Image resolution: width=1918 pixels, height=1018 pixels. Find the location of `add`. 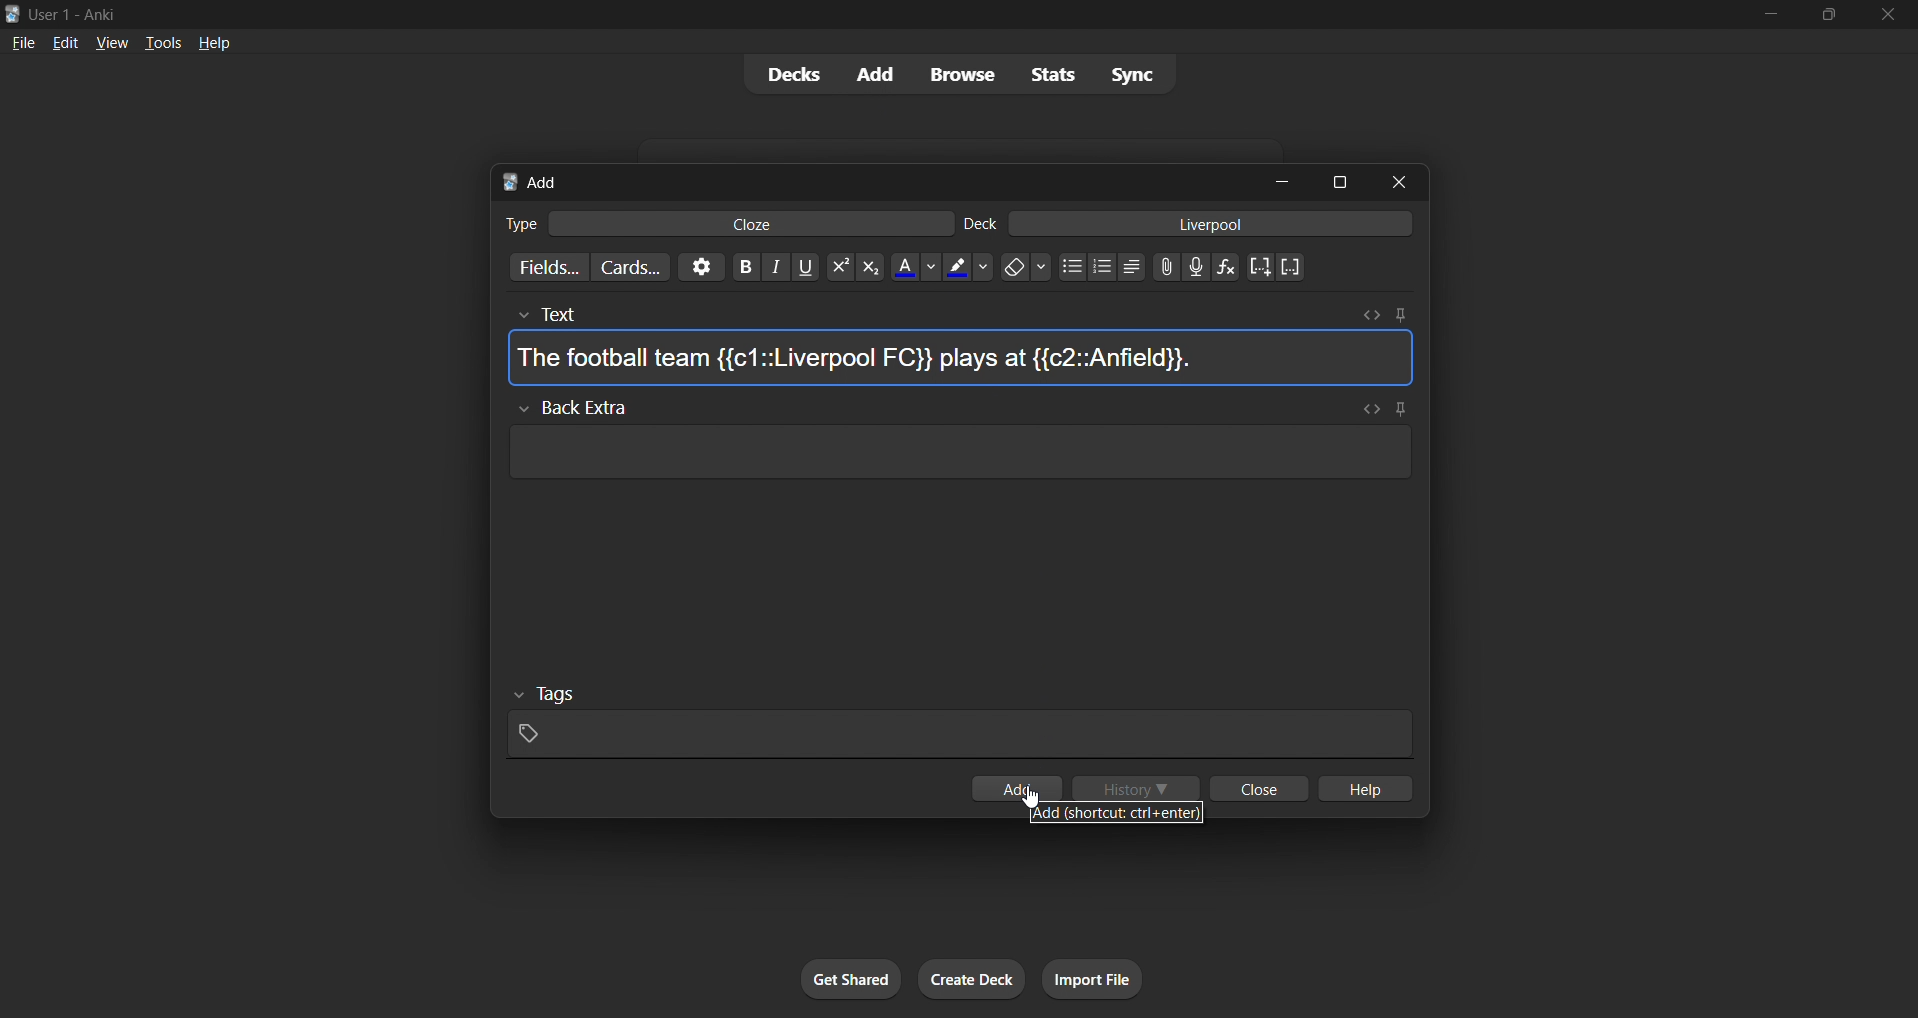

add is located at coordinates (1028, 790).